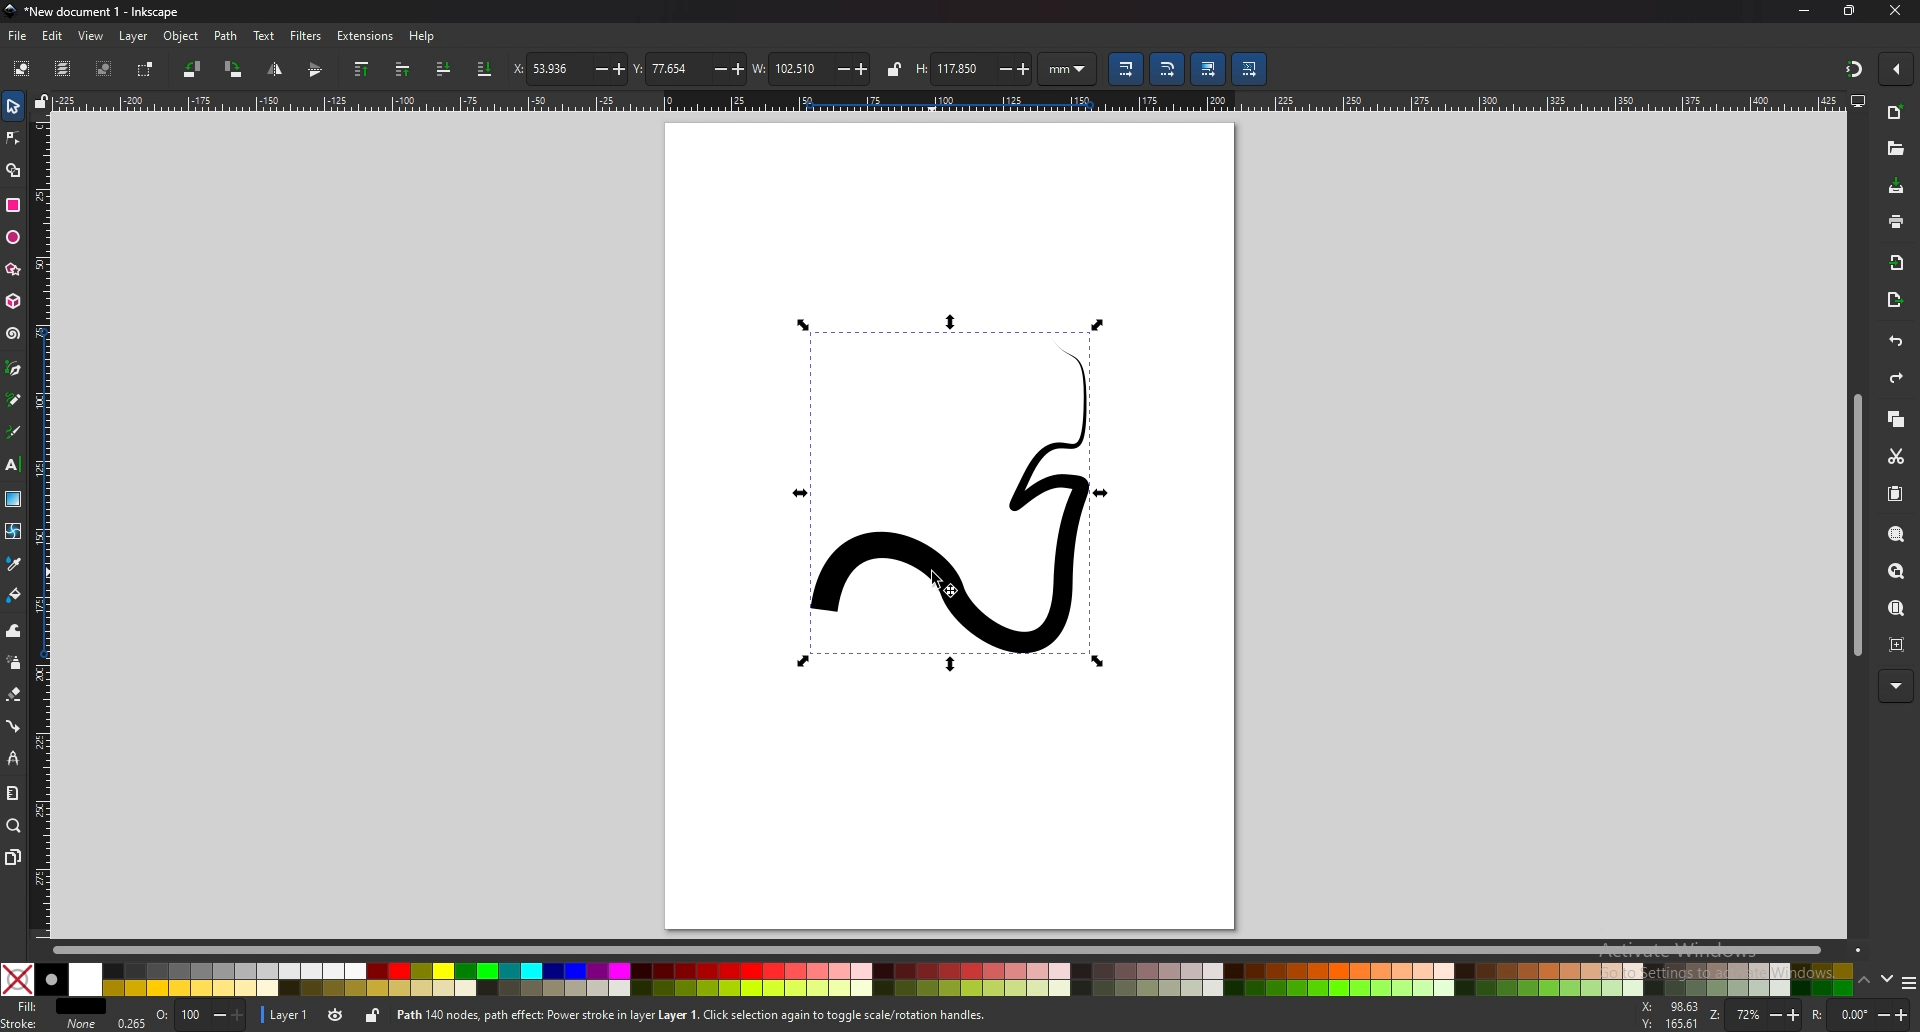 This screenshot has height=1032, width=1920. What do you see at coordinates (690, 1015) in the screenshot?
I see `info` at bounding box center [690, 1015].